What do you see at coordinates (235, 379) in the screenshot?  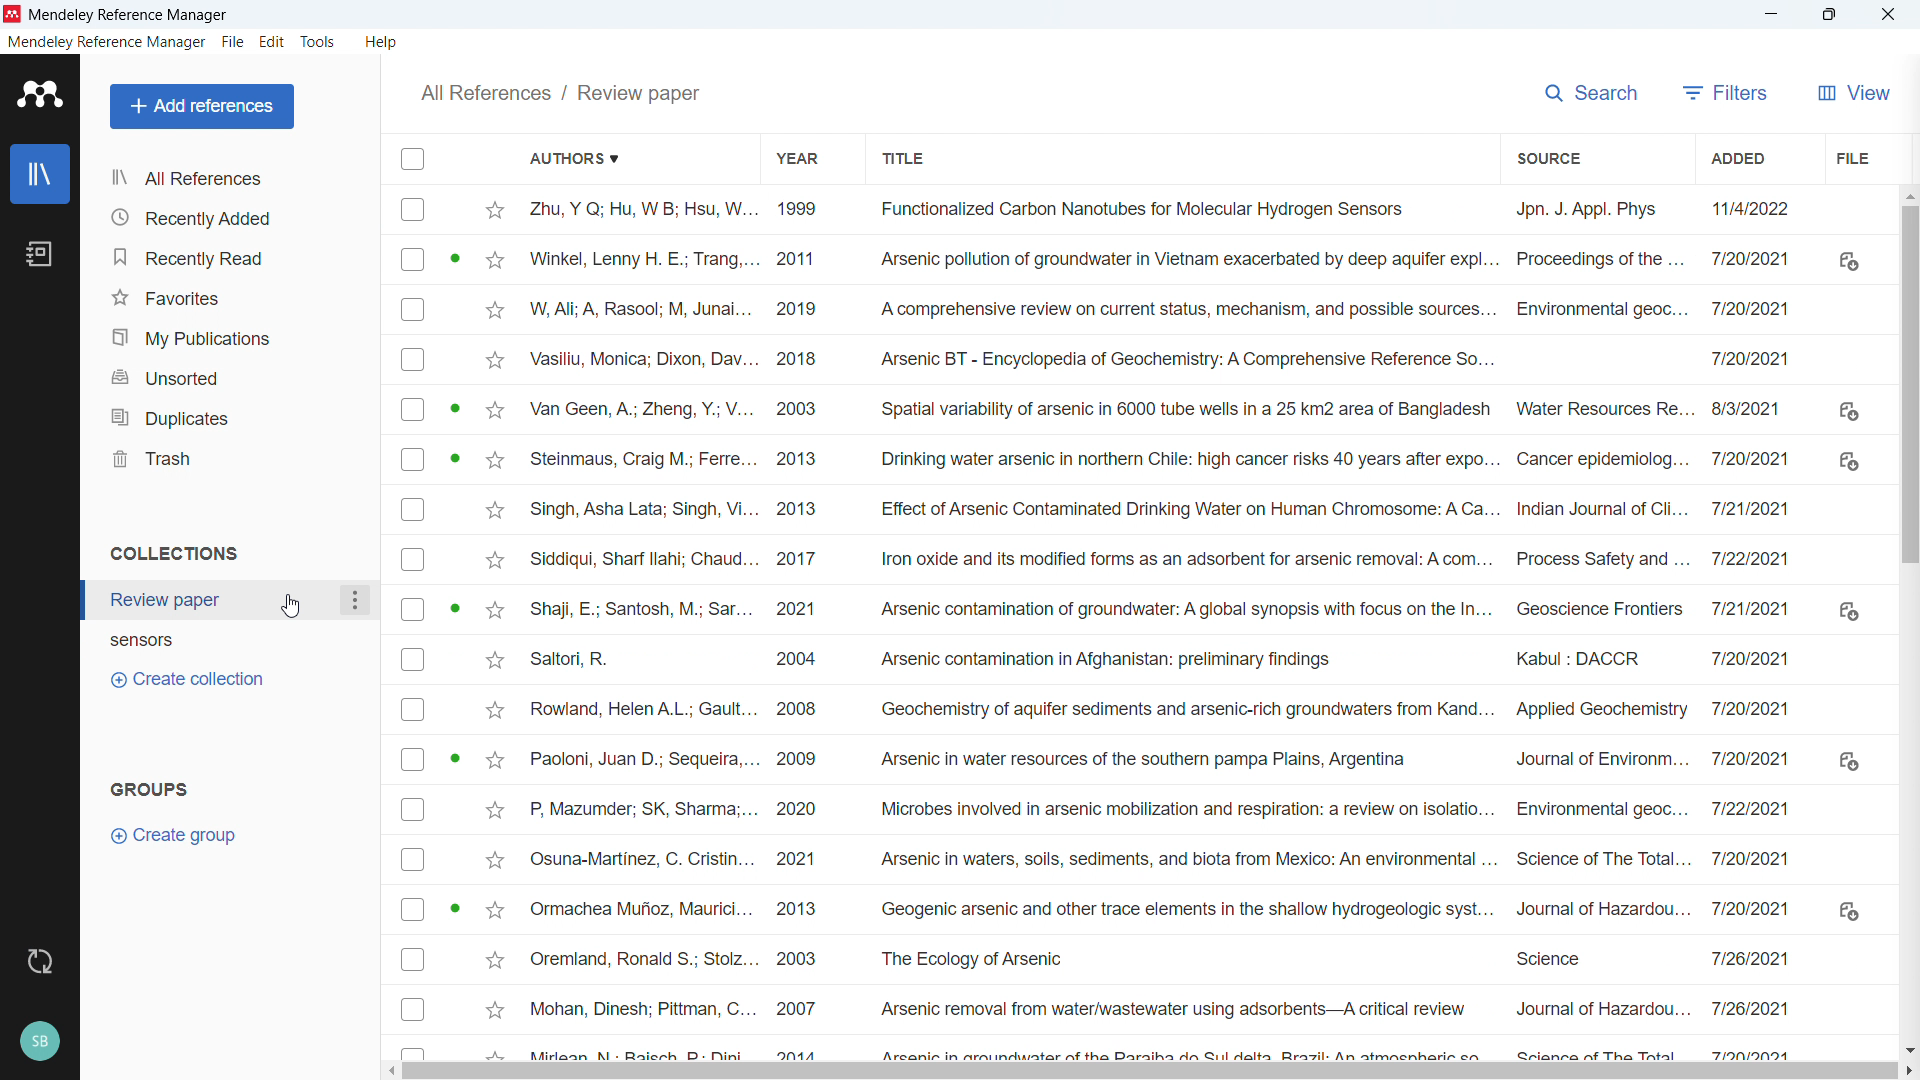 I see `Unsorted ` at bounding box center [235, 379].